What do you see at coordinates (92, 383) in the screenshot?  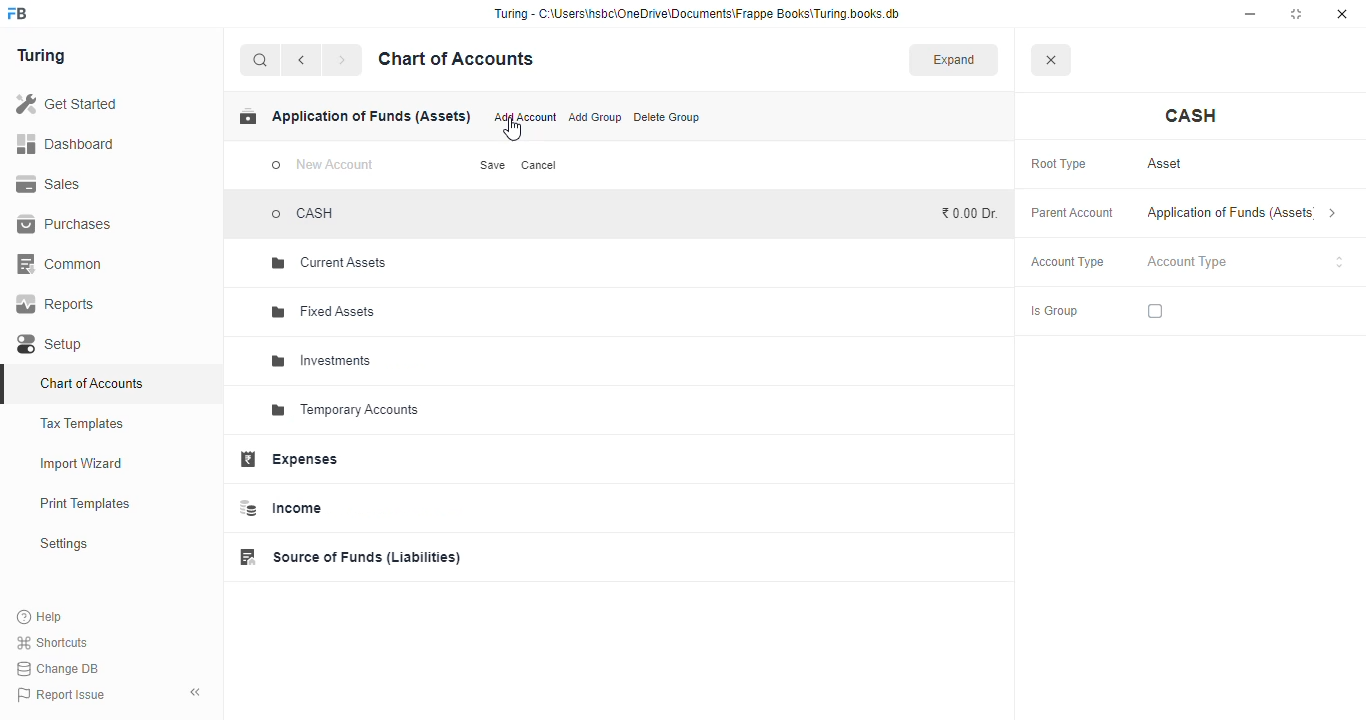 I see `chart of accounts` at bounding box center [92, 383].